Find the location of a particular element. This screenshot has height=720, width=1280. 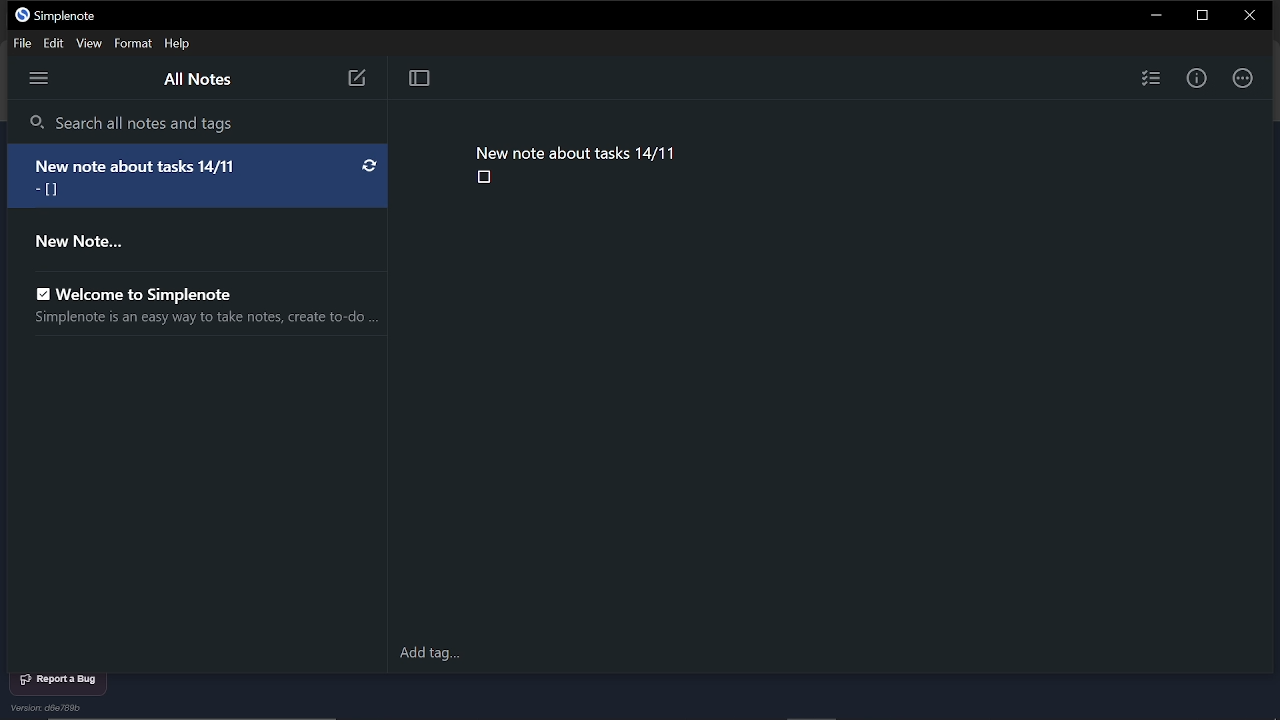

View is located at coordinates (88, 43).